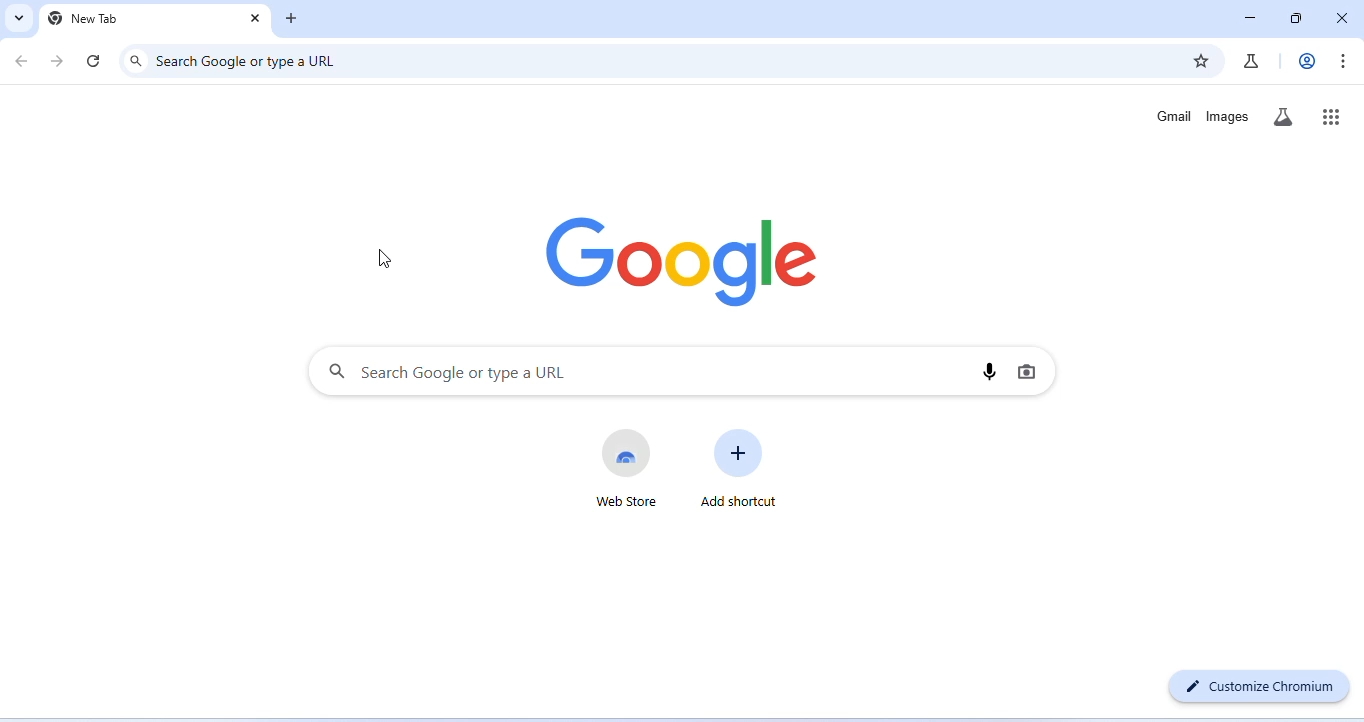  Describe the element at coordinates (1174, 115) in the screenshot. I see `gamil` at that location.